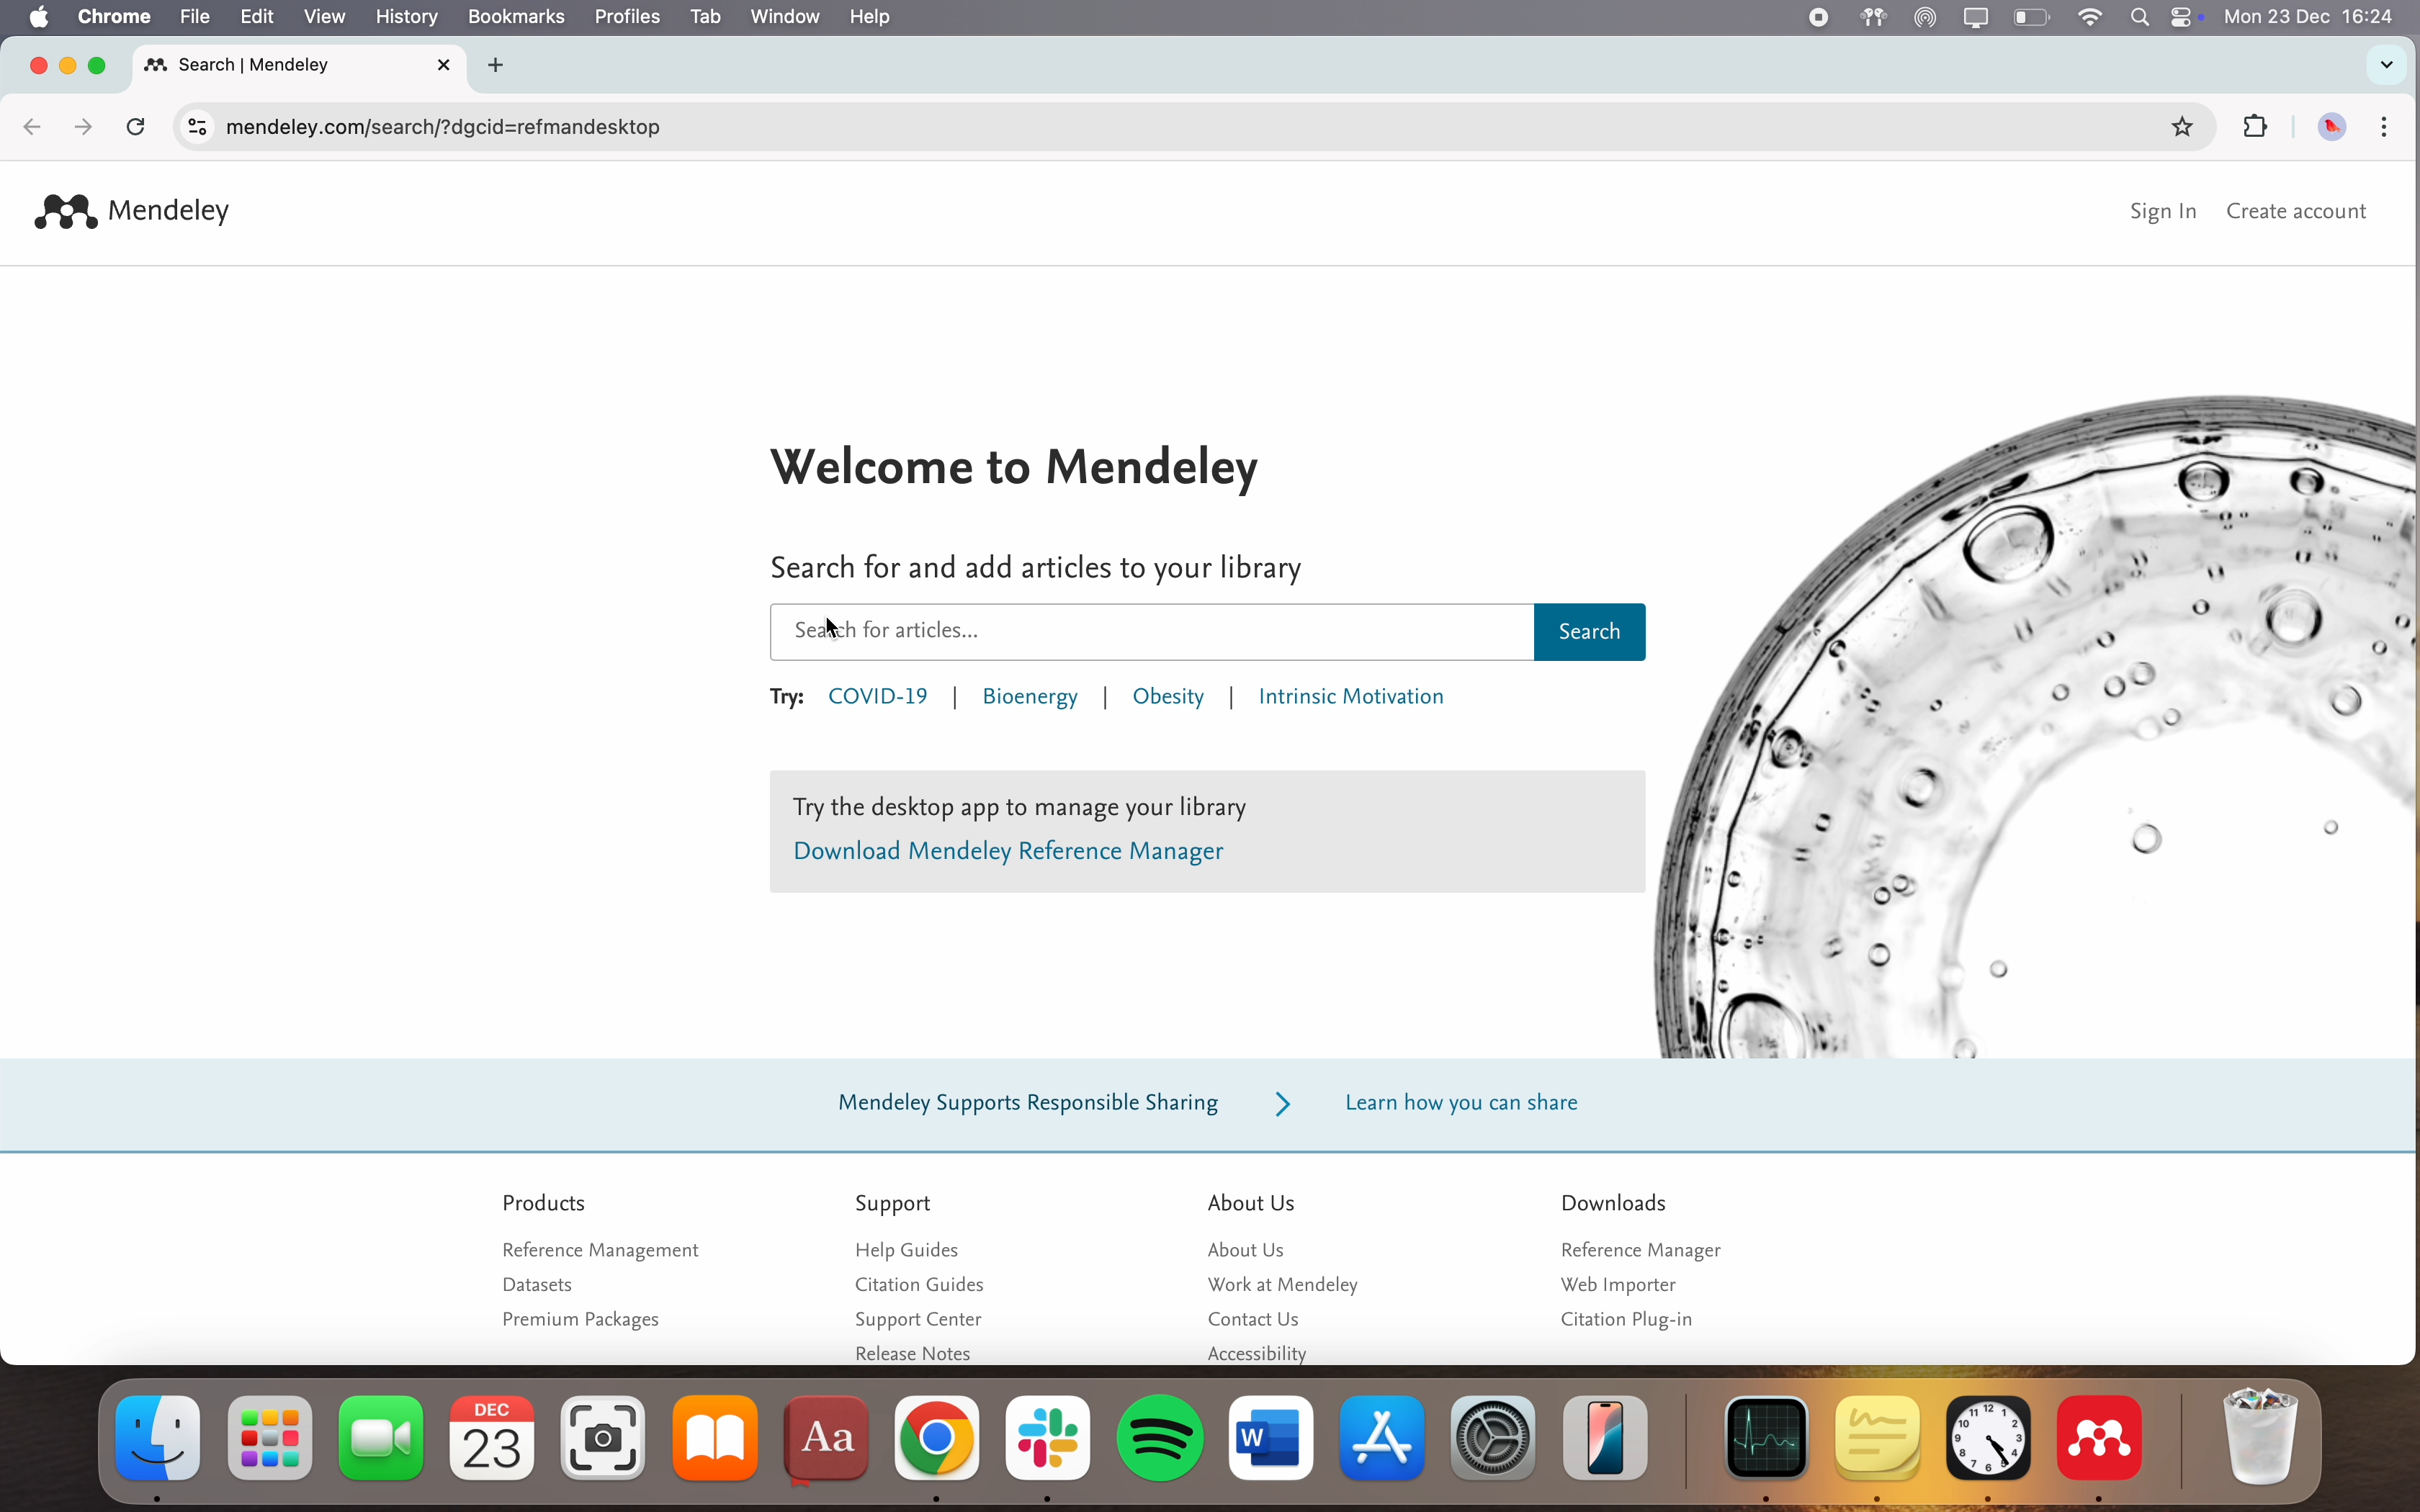  I want to click on support, so click(1194, 1105).